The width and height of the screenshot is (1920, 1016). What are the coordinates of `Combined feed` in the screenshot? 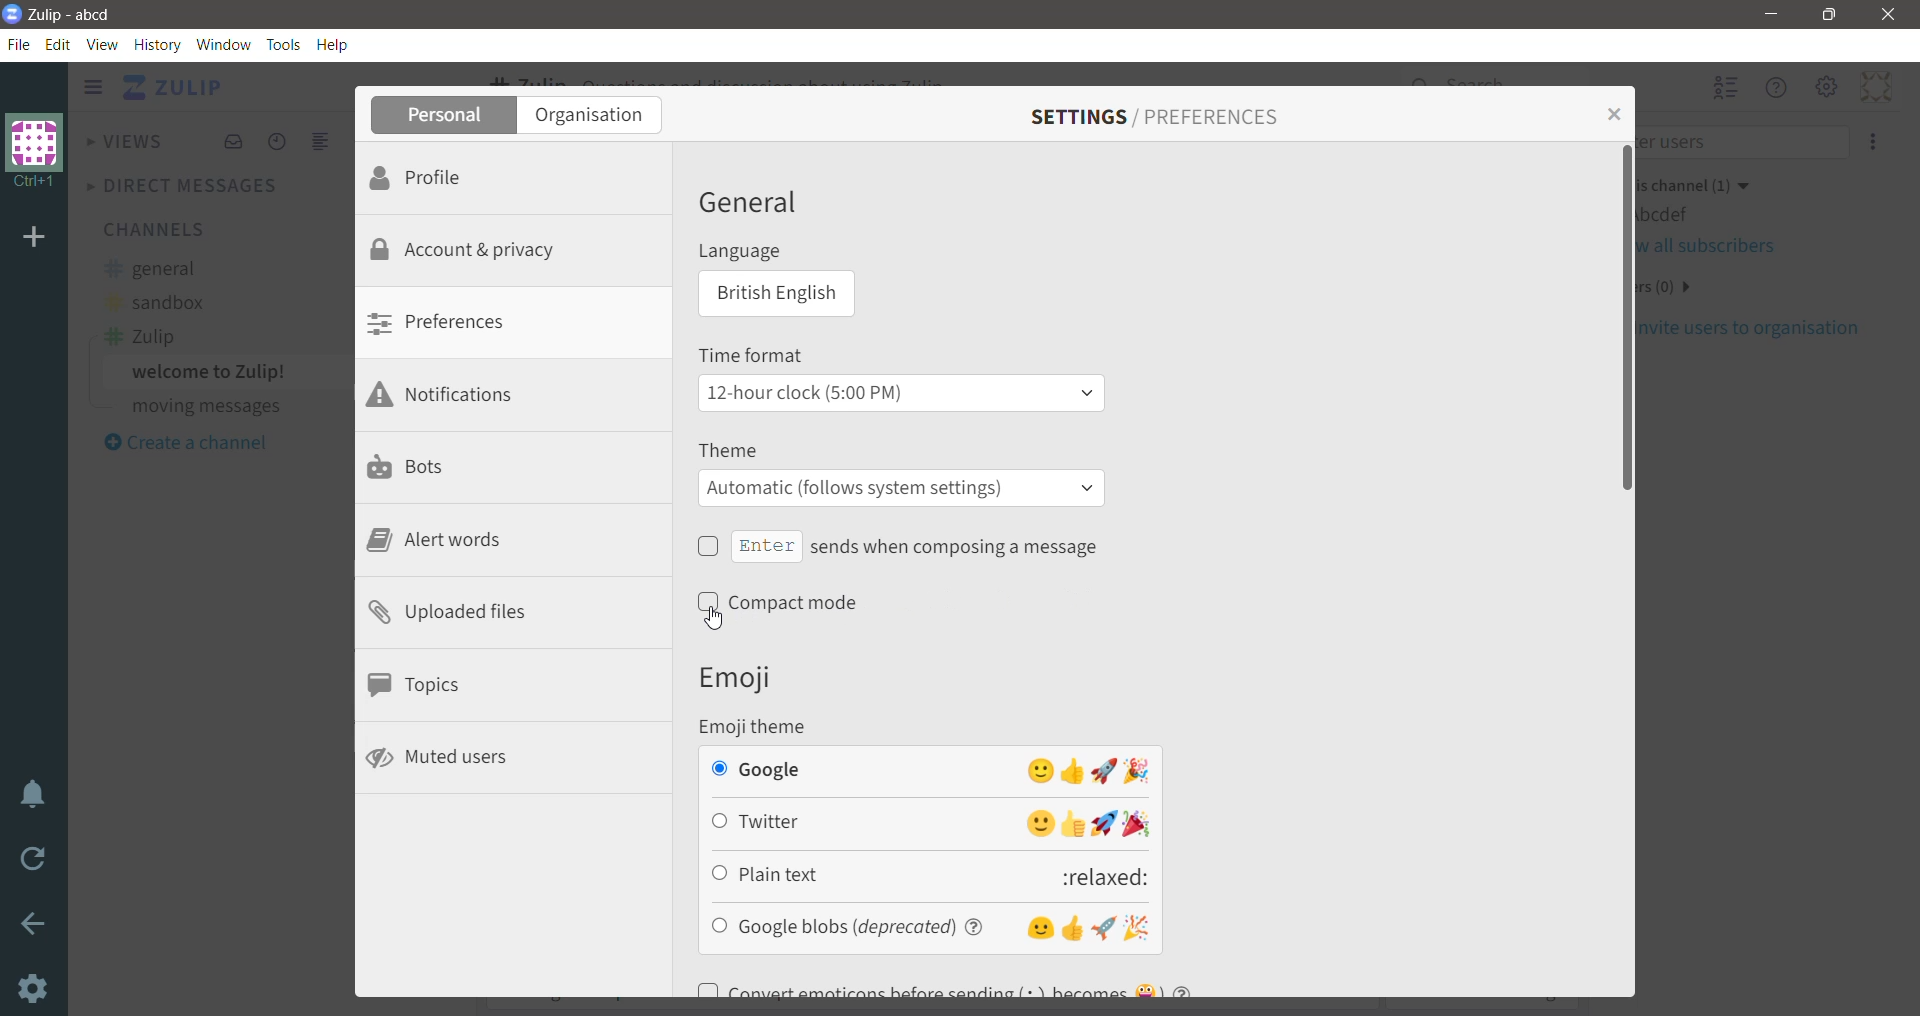 It's located at (322, 142).